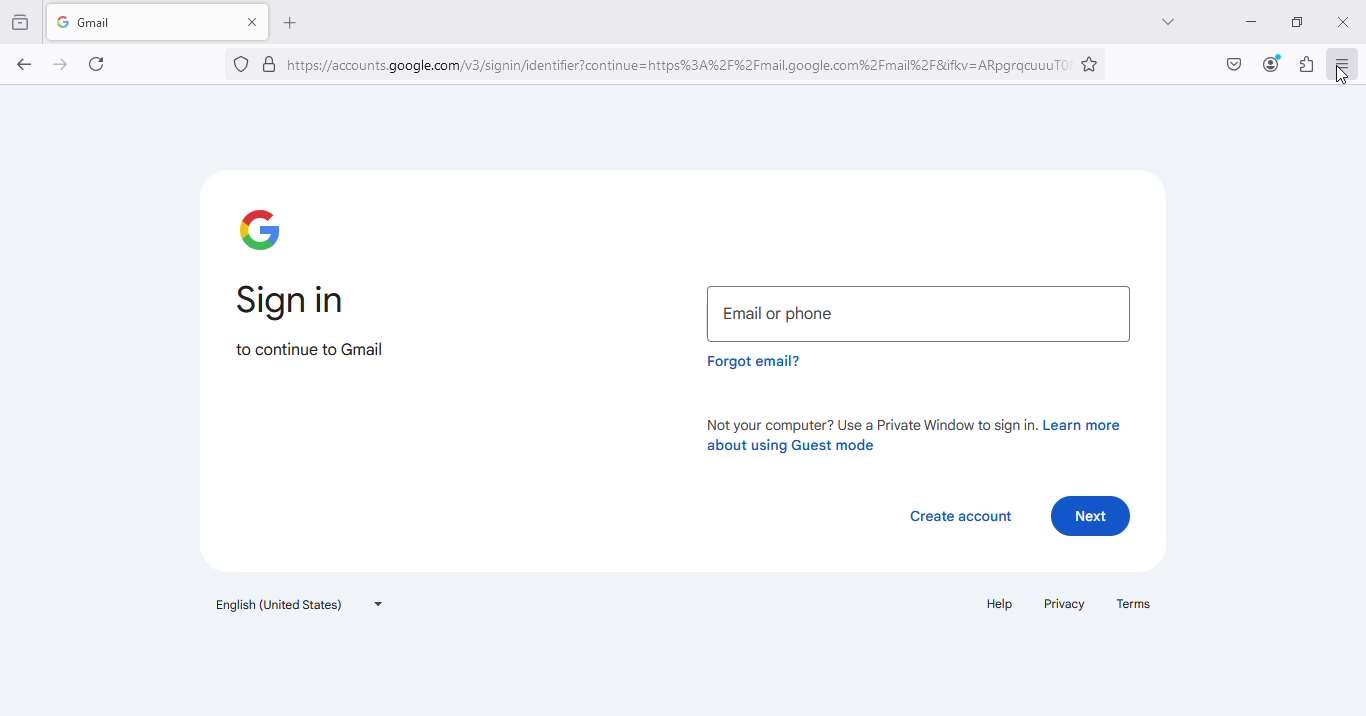 This screenshot has width=1366, height=716. I want to click on account, so click(1271, 65).